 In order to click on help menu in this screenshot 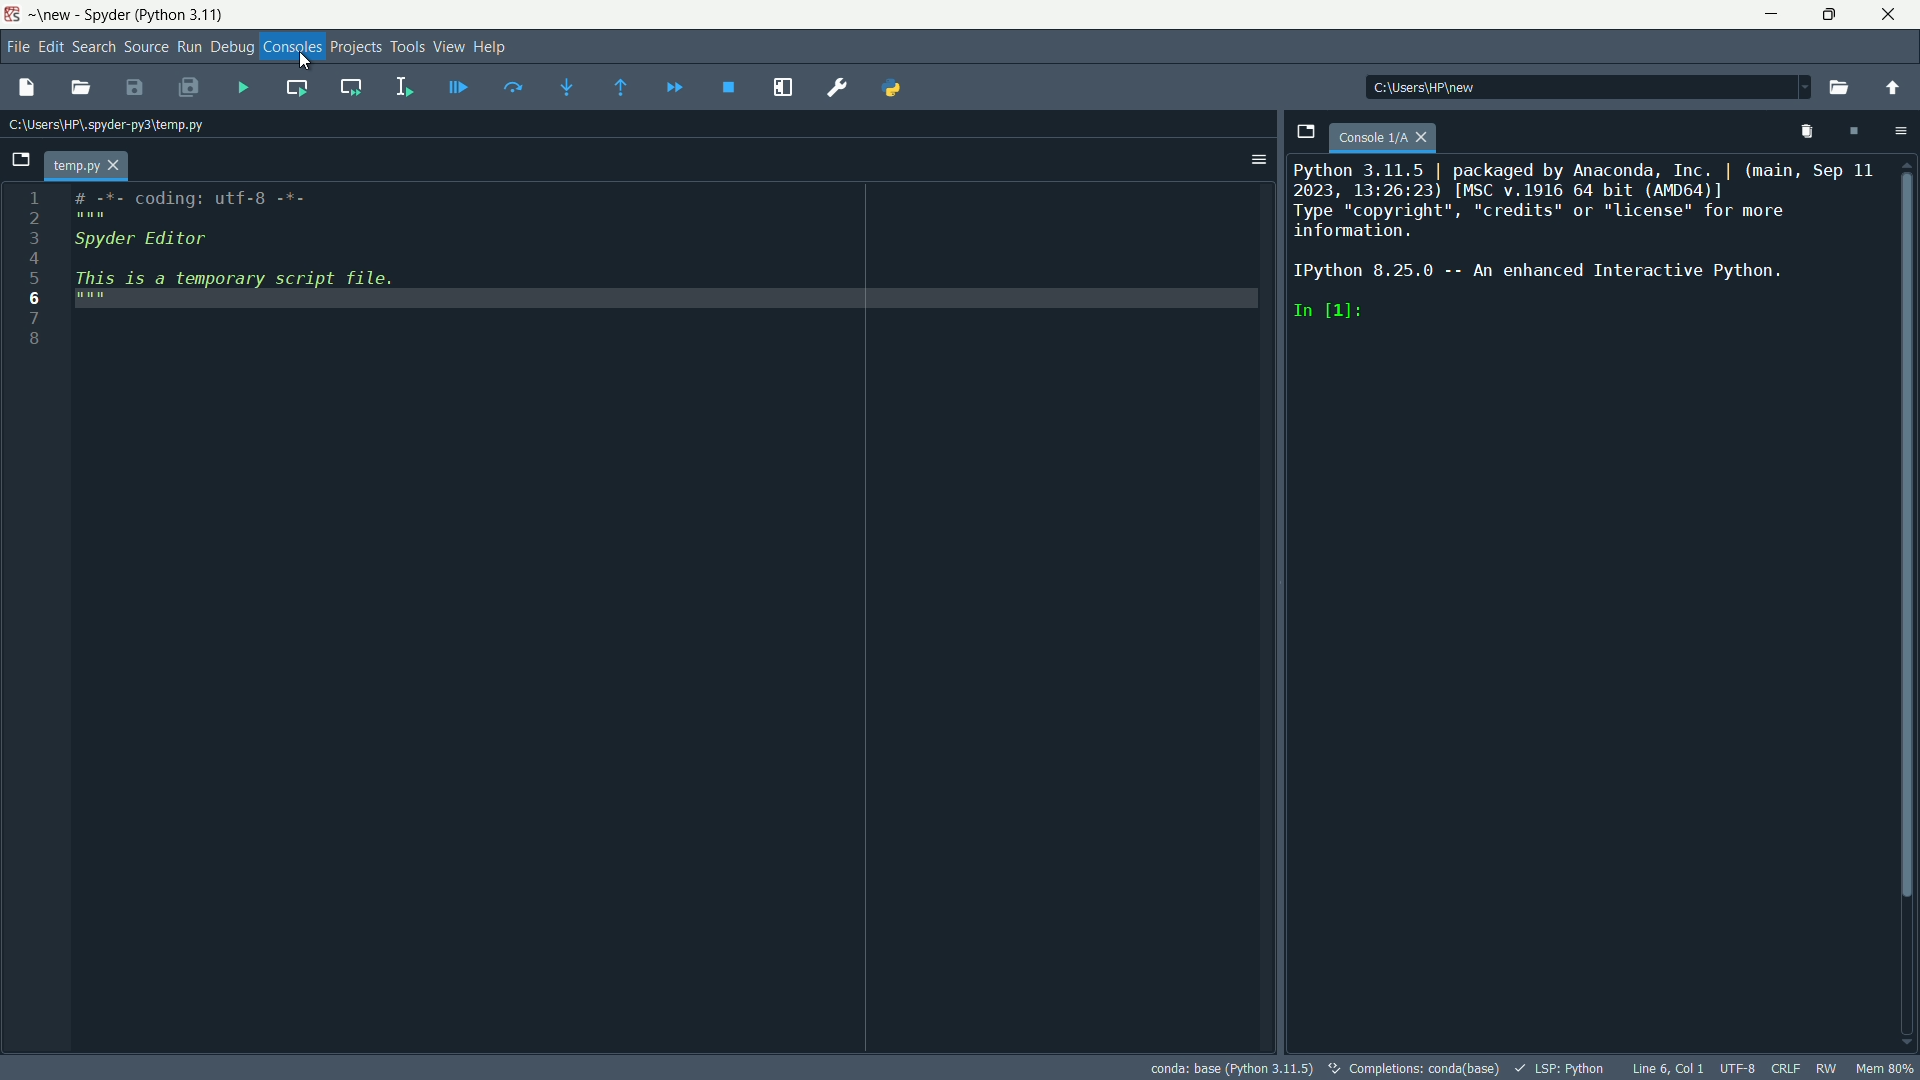, I will do `click(492, 47)`.